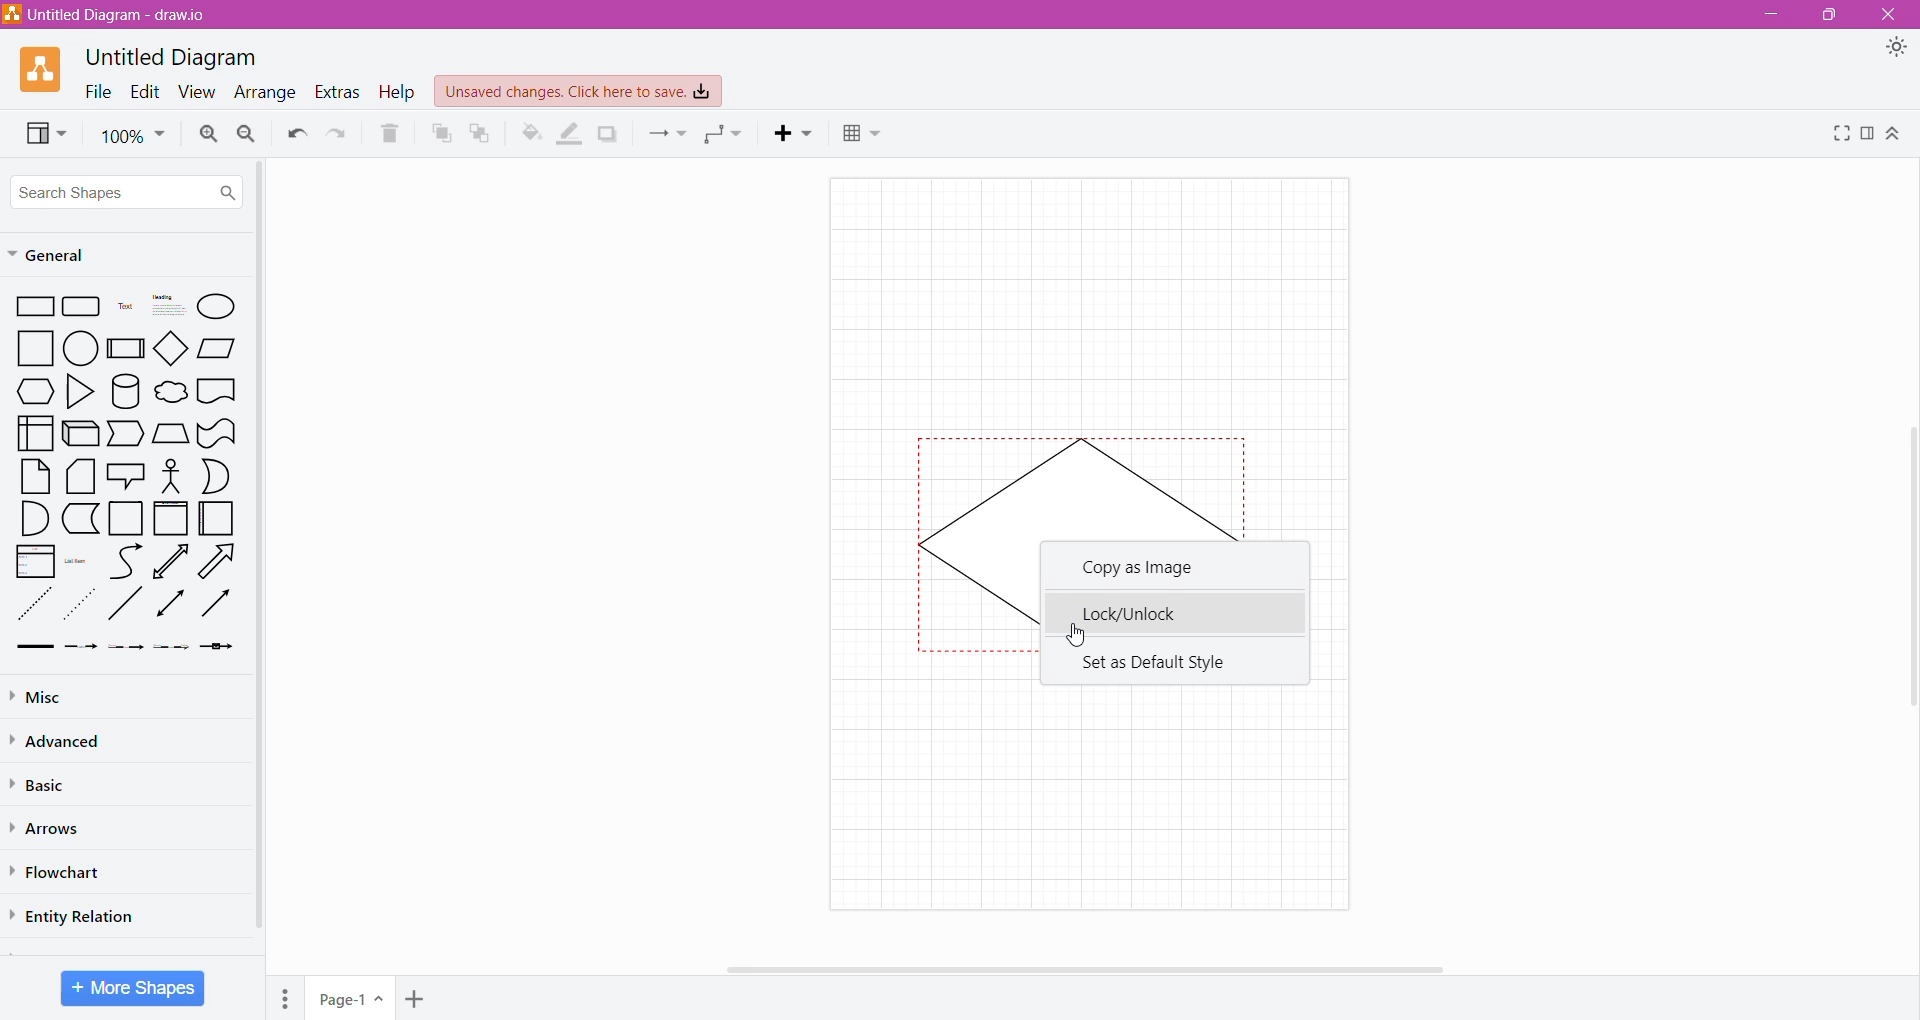  What do you see at coordinates (34, 519) in the screenshot?
I see `And` at bounding box center [34, 519].